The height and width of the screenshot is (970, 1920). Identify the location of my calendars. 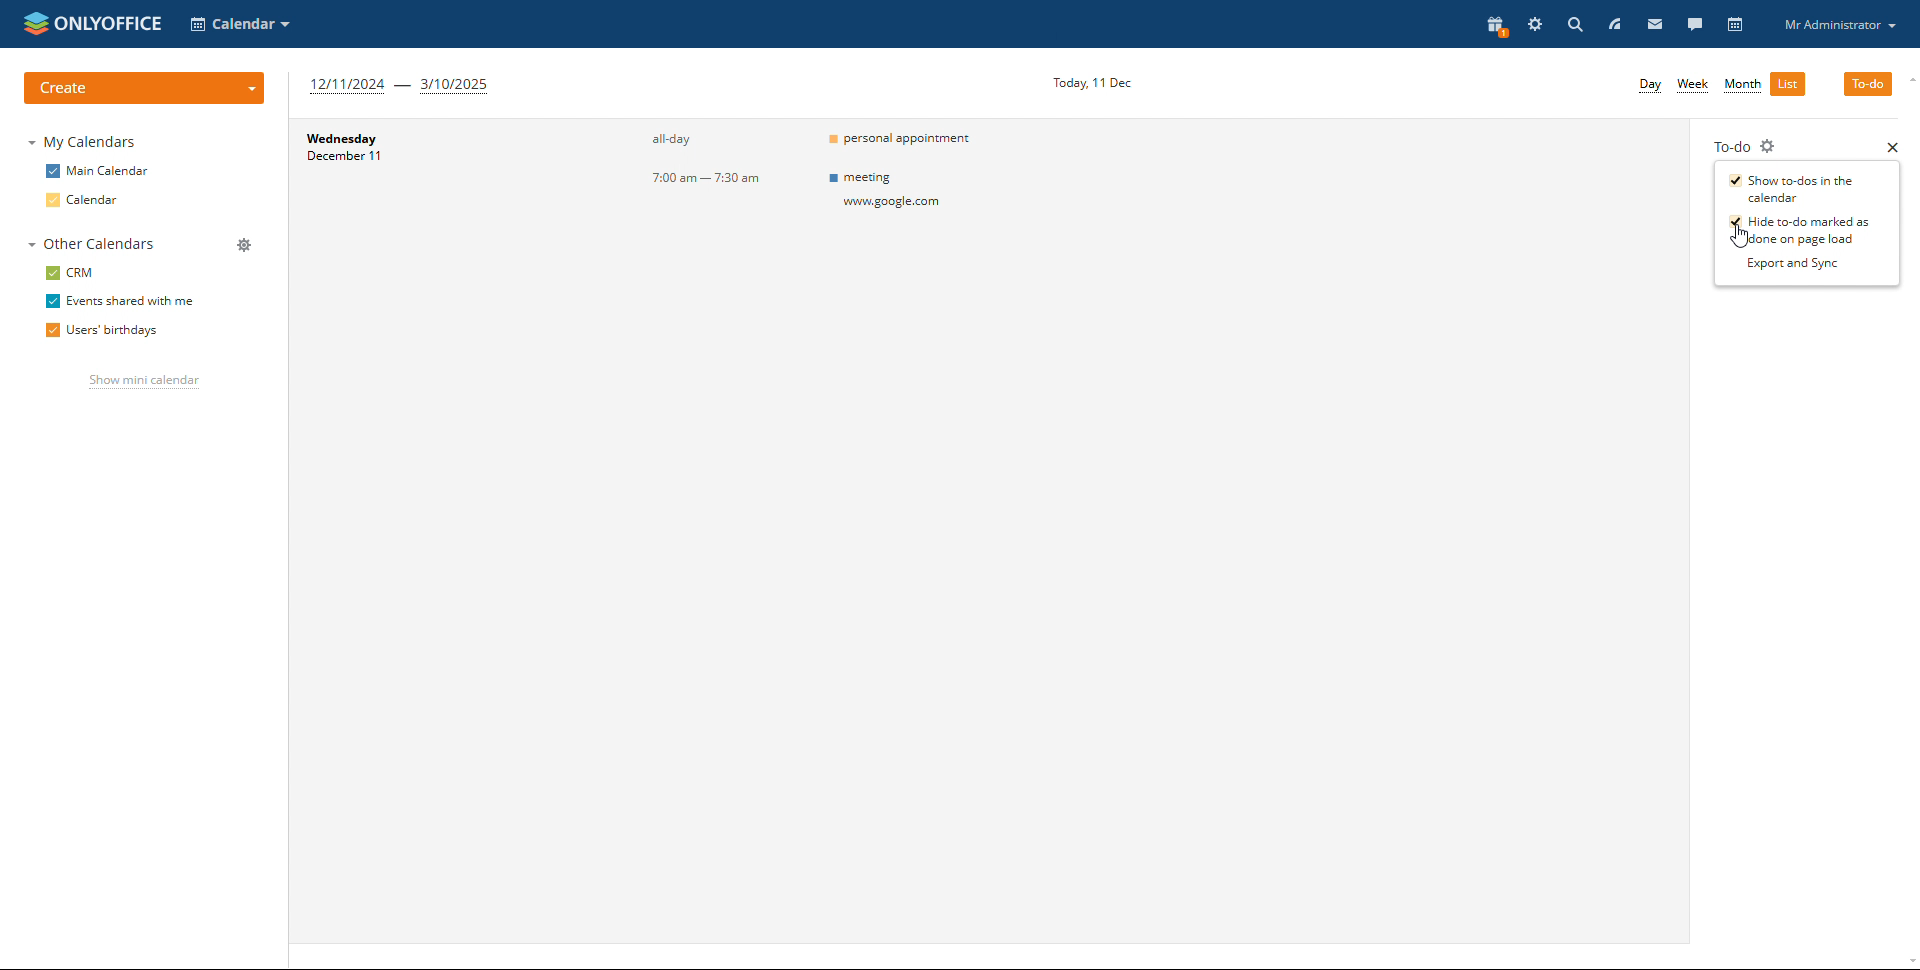
(85, 141).